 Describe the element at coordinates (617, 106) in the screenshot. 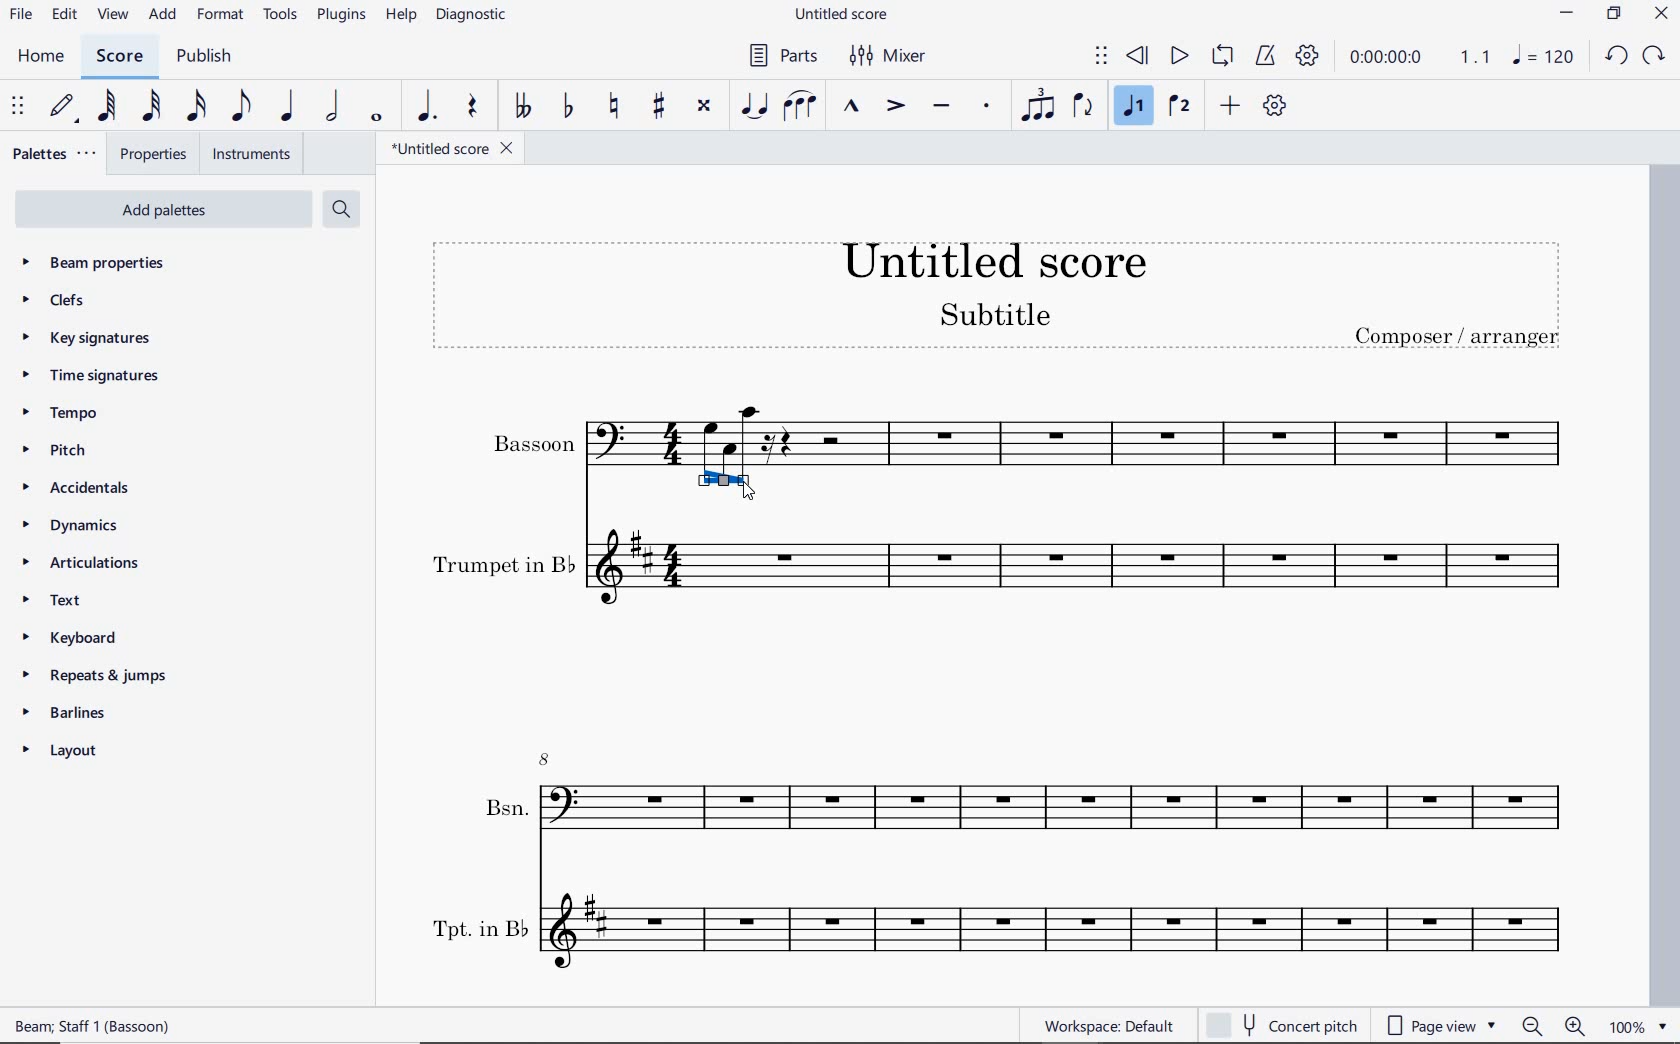

I see `toggle natural` at that location.